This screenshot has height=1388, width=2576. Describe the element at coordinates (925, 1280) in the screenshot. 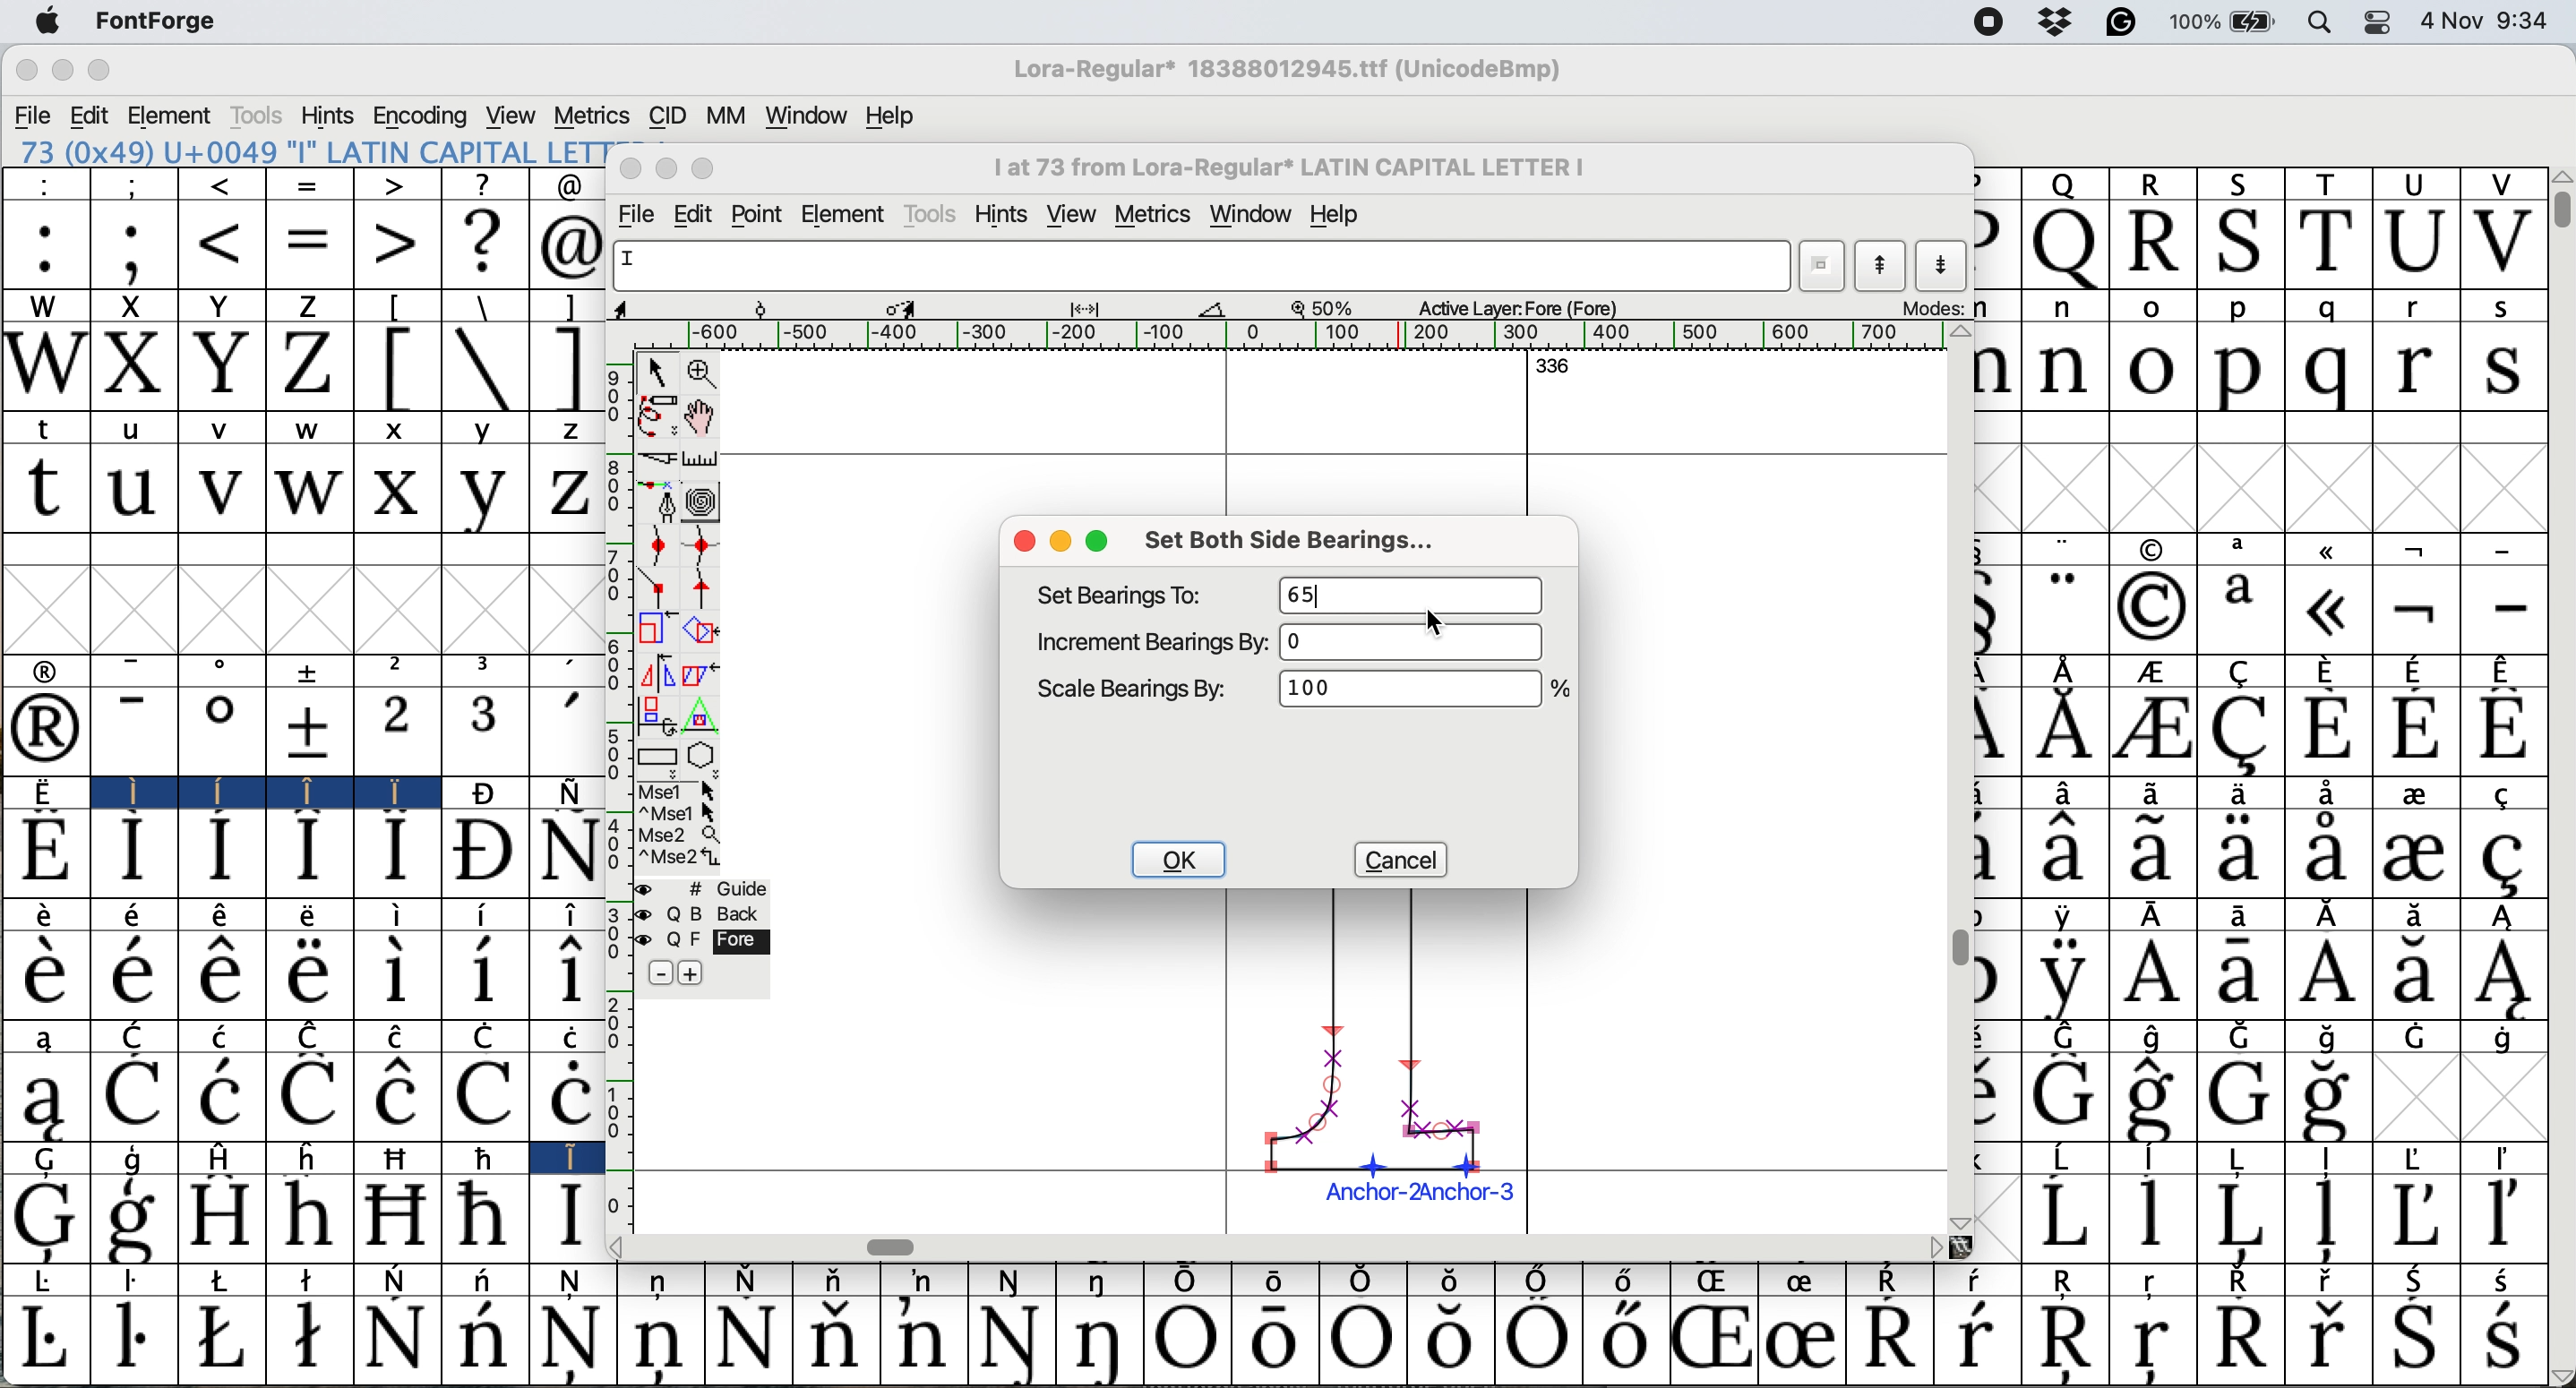

I see `Symbol` at that location.